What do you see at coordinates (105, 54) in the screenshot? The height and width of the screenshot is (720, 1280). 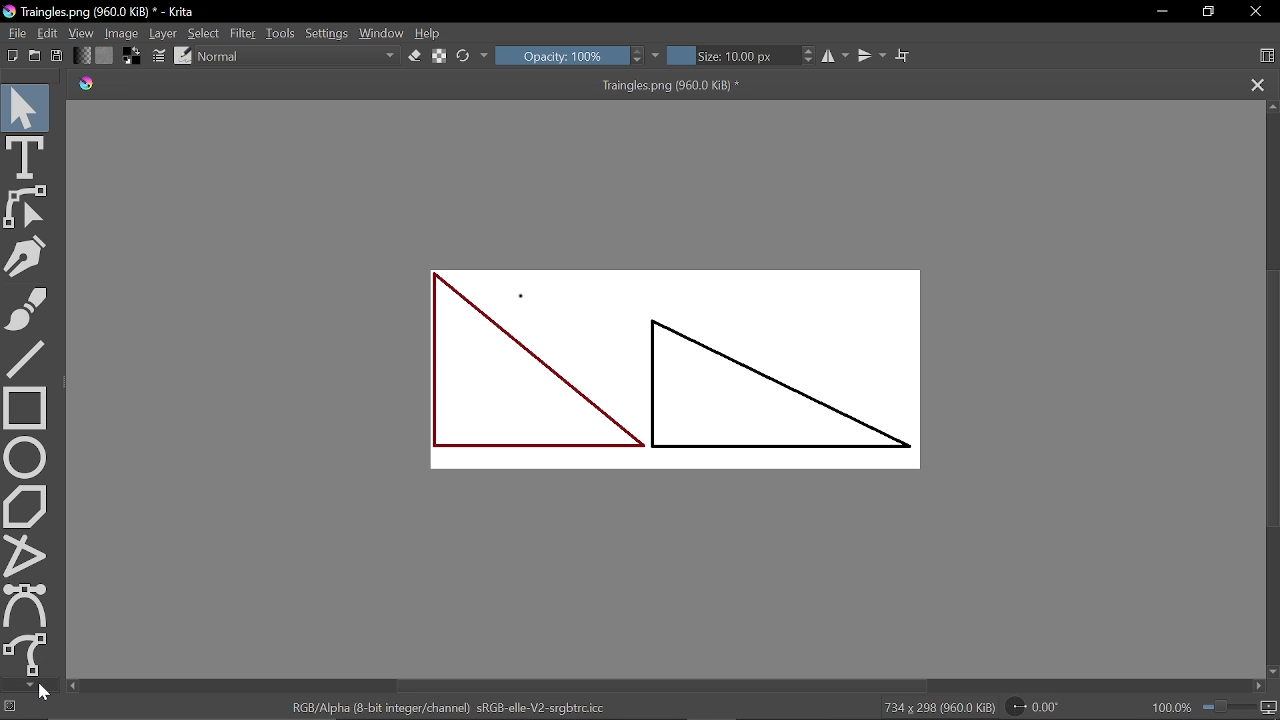 I see `Fill pattern` at bounding box center [105, 54].